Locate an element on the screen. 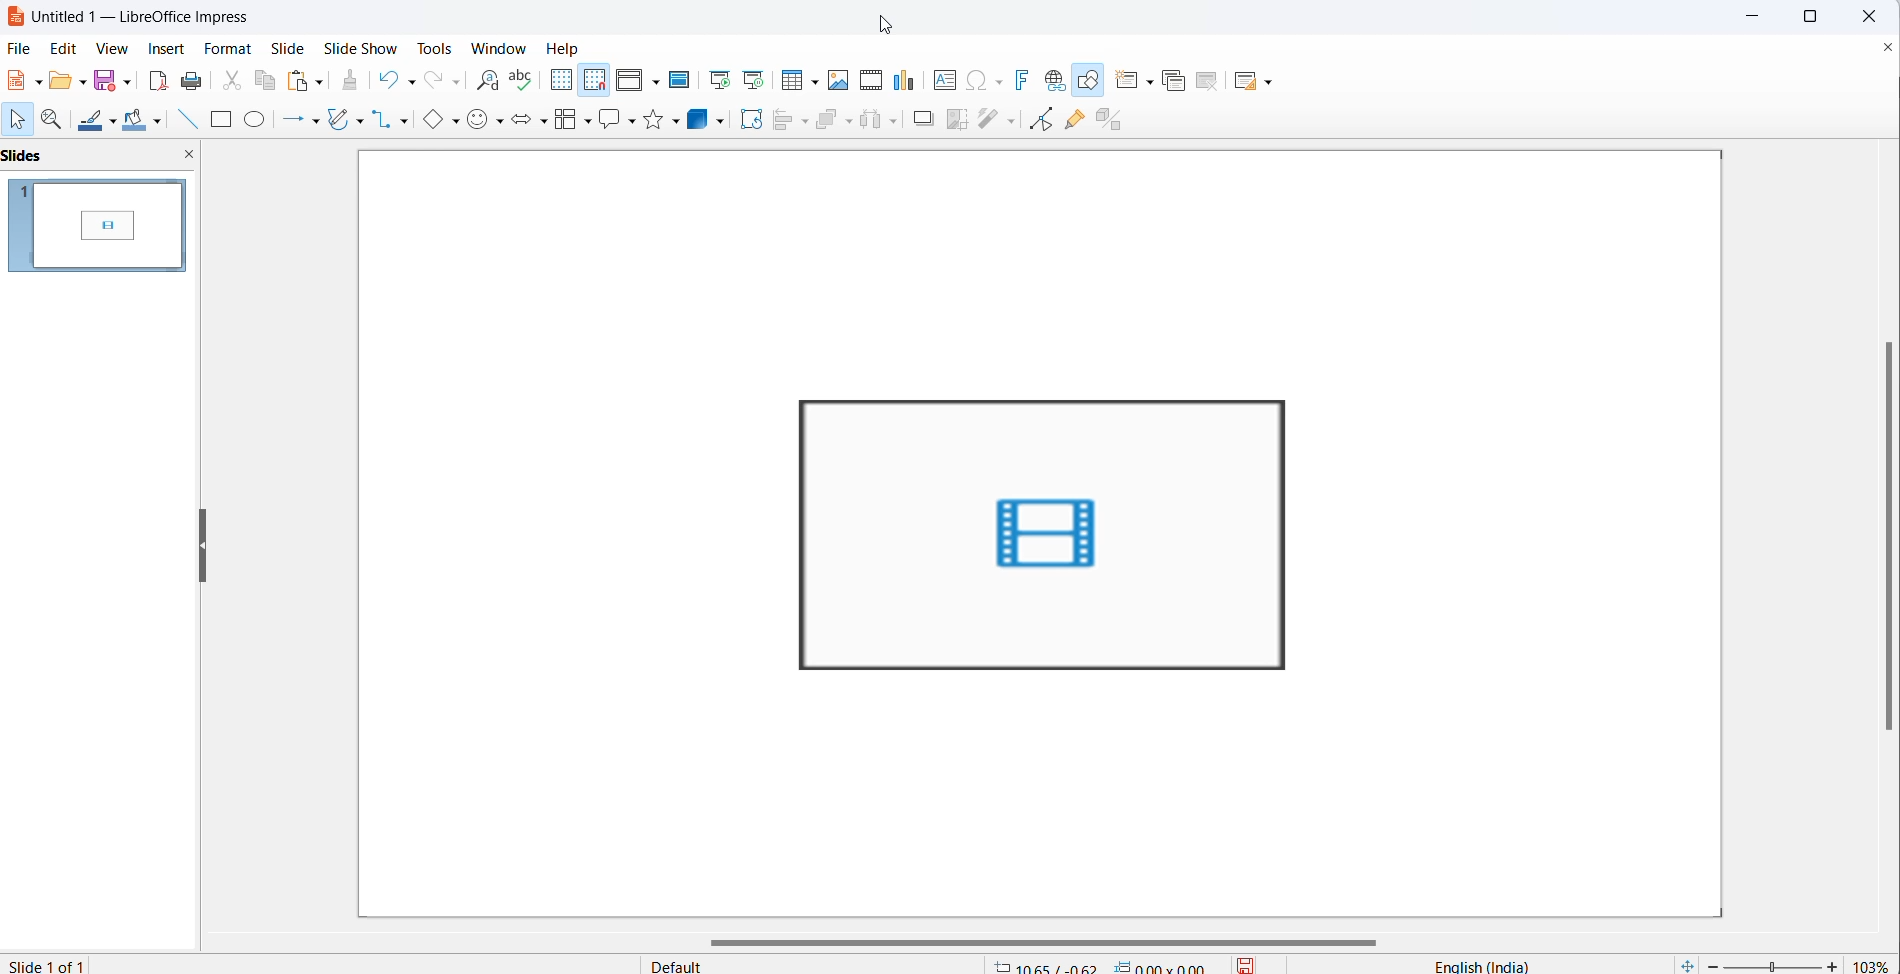  lines and arrows options is located at coordinates (319, 120).